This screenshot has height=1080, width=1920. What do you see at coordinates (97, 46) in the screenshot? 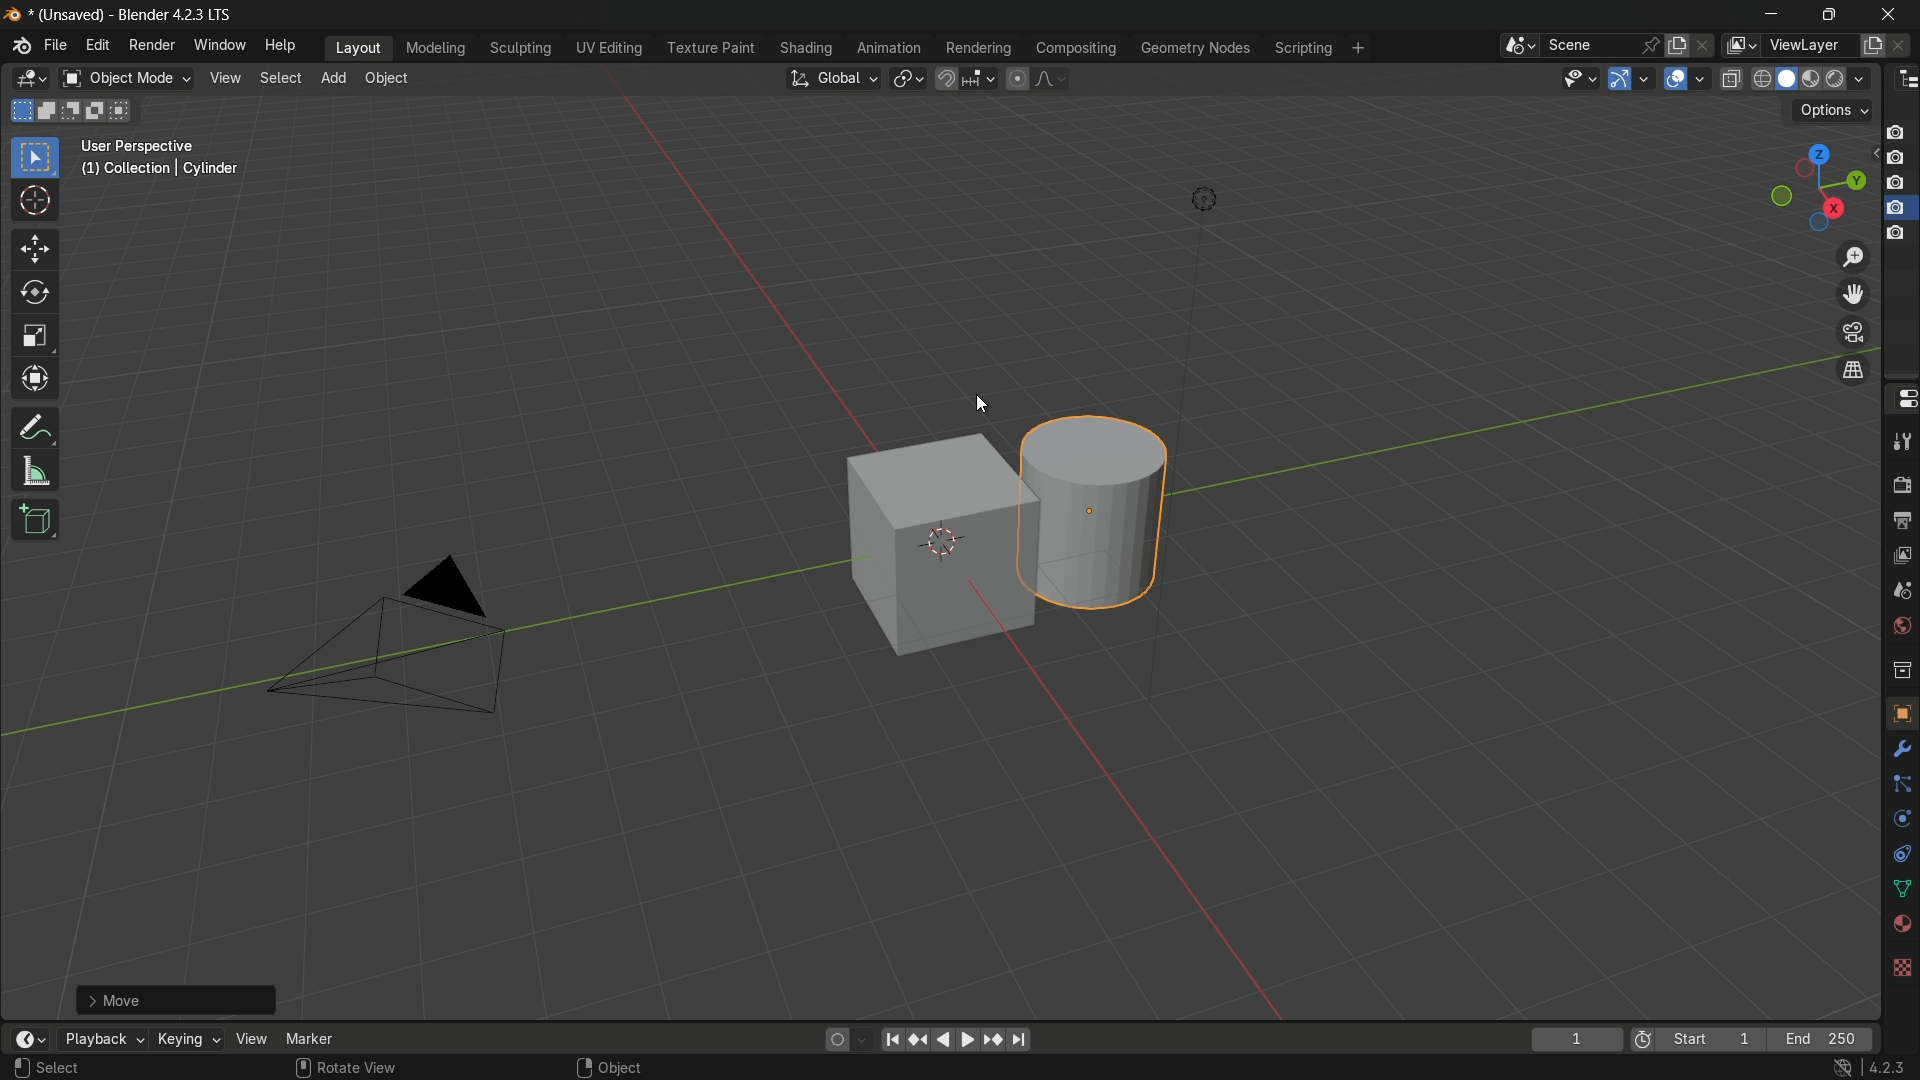
I see `edit menu` at bounding box center [97, 46].